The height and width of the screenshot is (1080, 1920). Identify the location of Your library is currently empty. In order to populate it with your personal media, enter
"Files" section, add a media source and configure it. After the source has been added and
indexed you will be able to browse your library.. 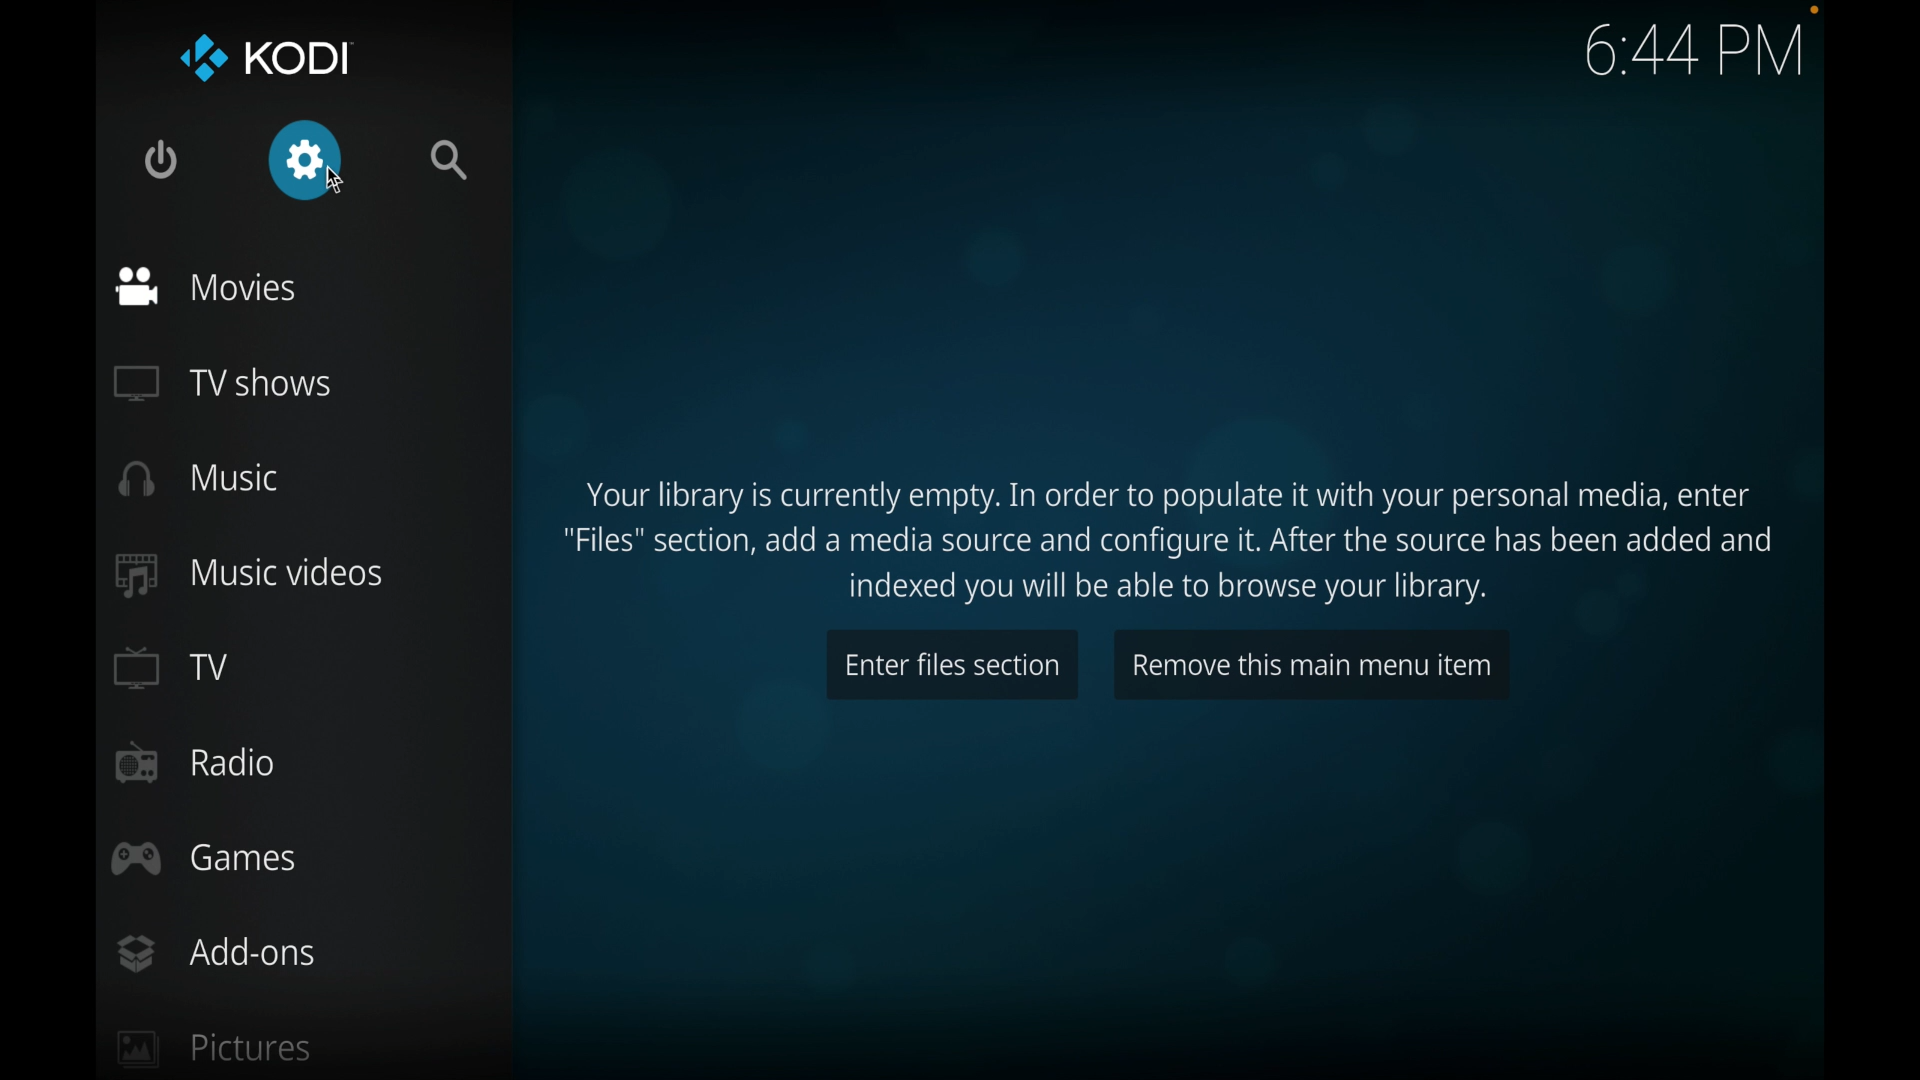
(1170, 529).